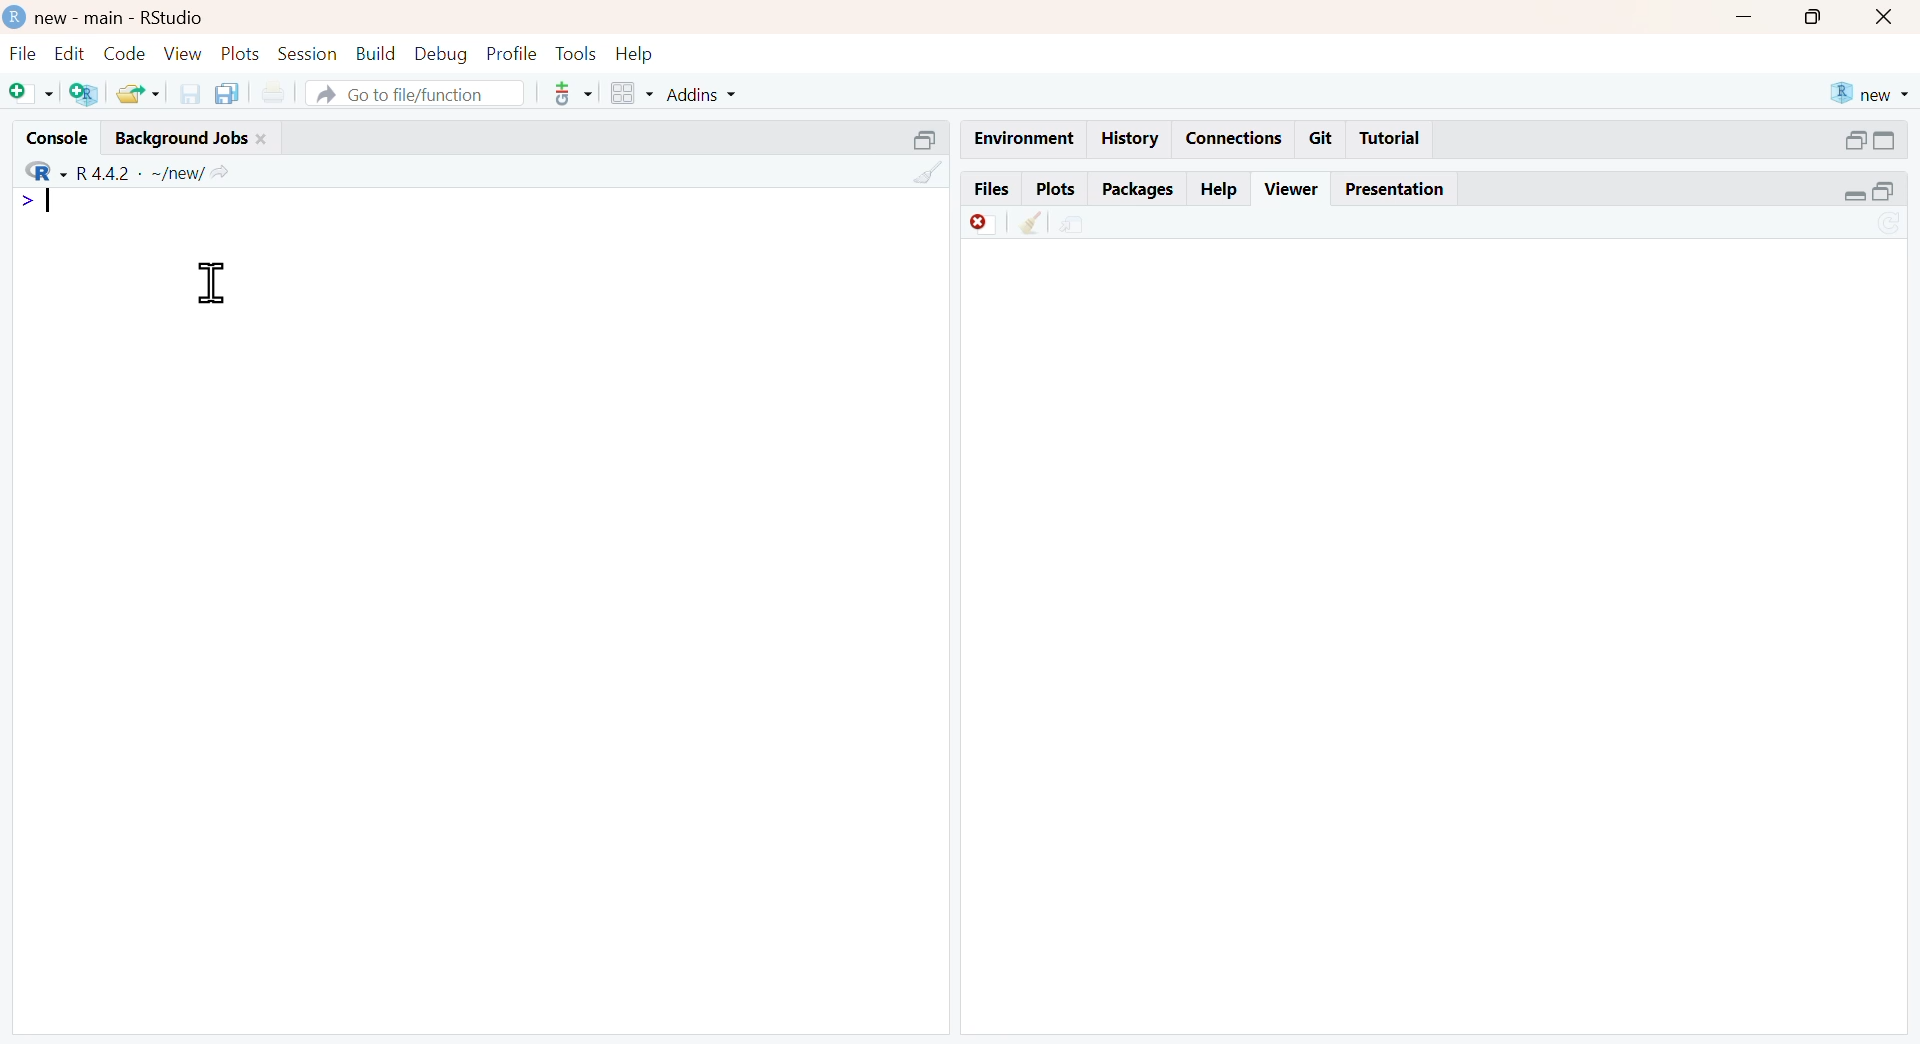 This screenshot has width=1920, height=1044. What do you see at coordinates (211, 283) in the screenshot?
I see `text cursor` at bounding box center [211, 283].